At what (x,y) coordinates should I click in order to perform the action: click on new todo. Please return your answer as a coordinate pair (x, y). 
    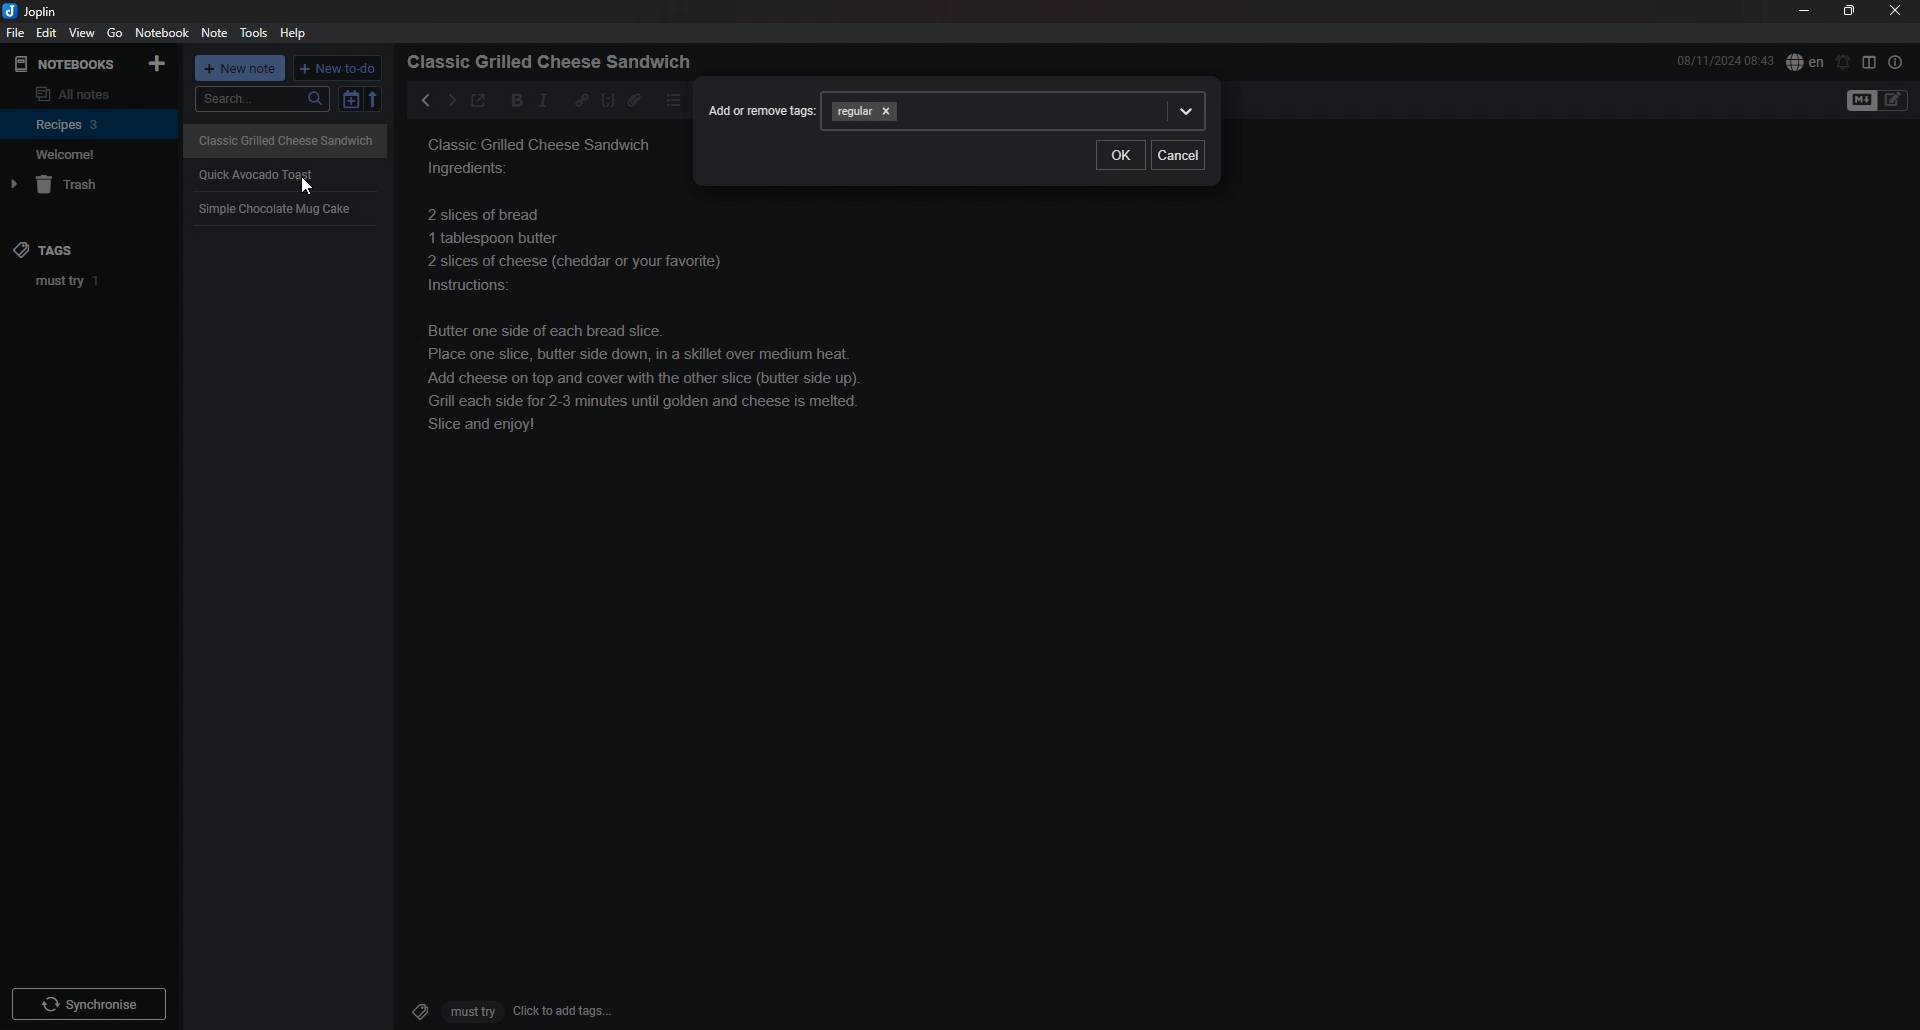
    Looking at the image, I should click on (339, 68).